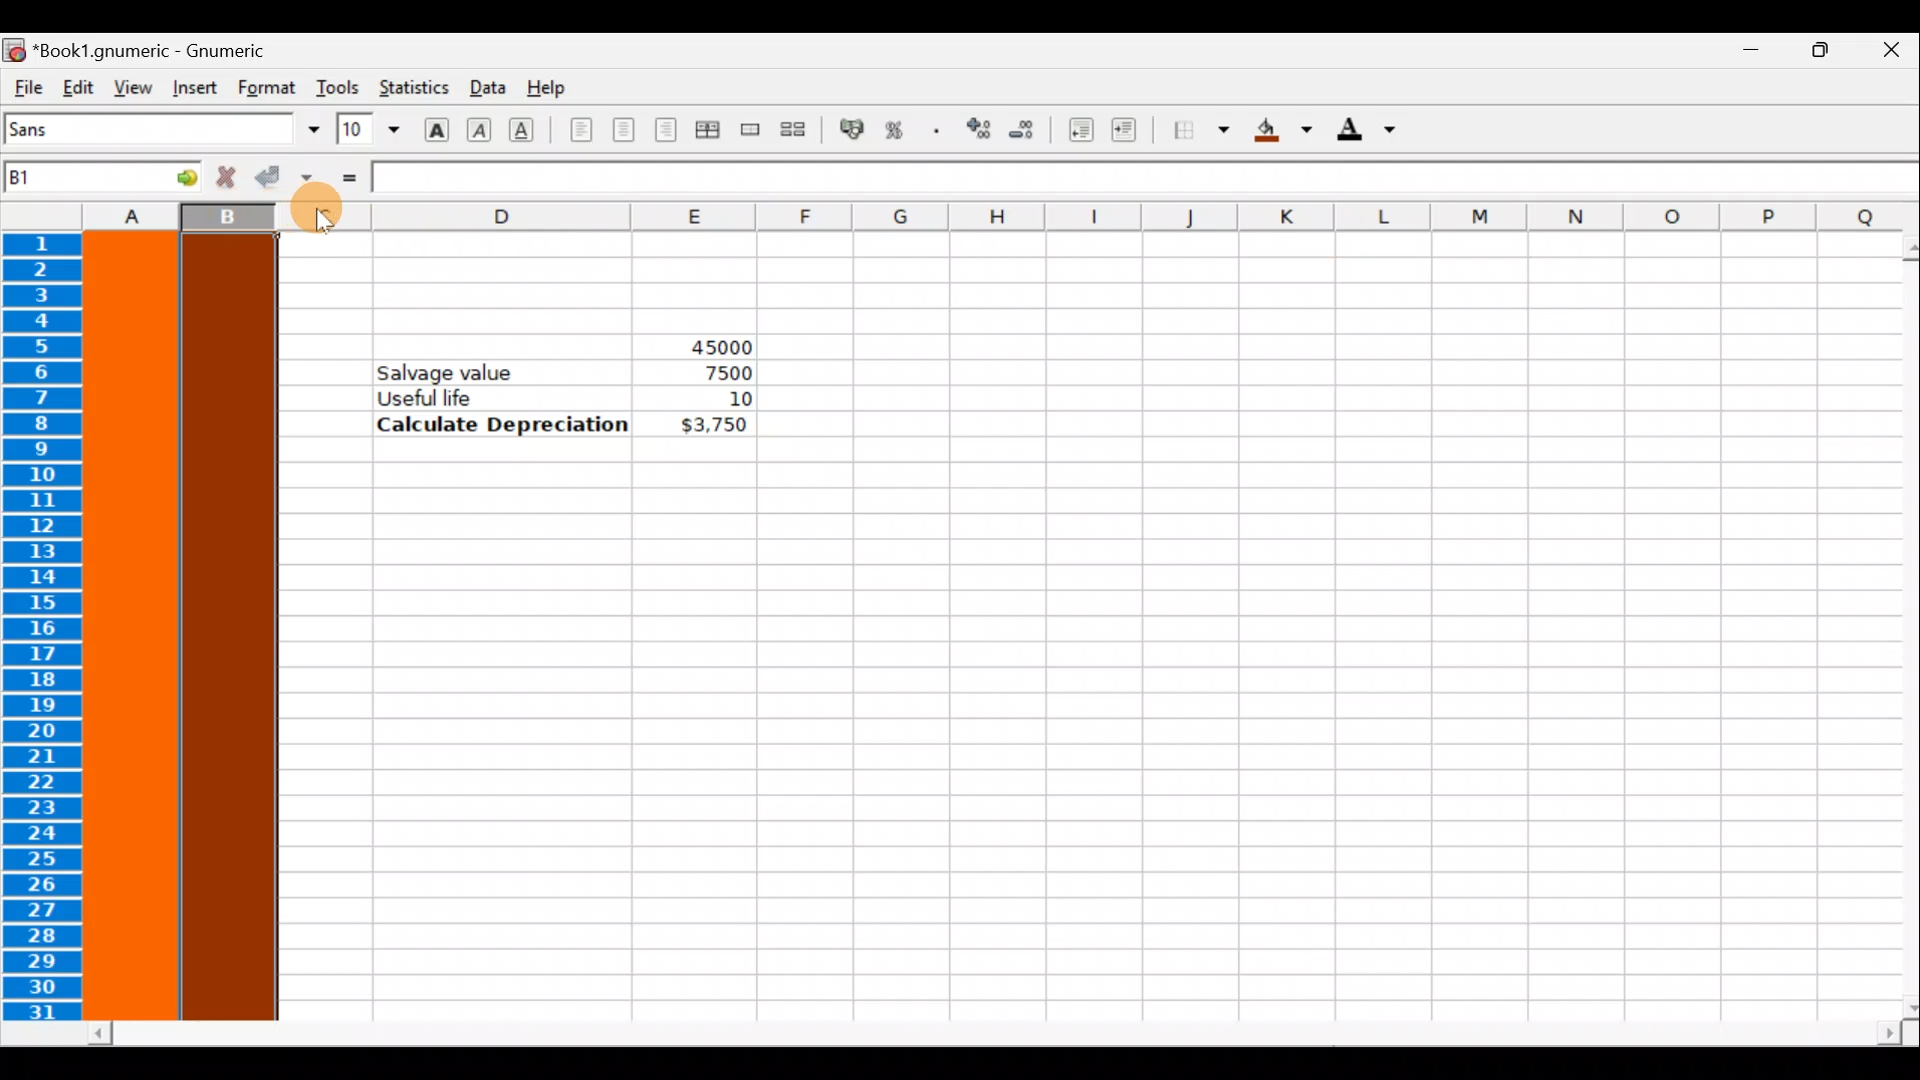 This screenshot has height=1080, width=1920. Describe the element at coordinates (14, 49) in the screenshot. I see `Gnumeric logo` at that location.